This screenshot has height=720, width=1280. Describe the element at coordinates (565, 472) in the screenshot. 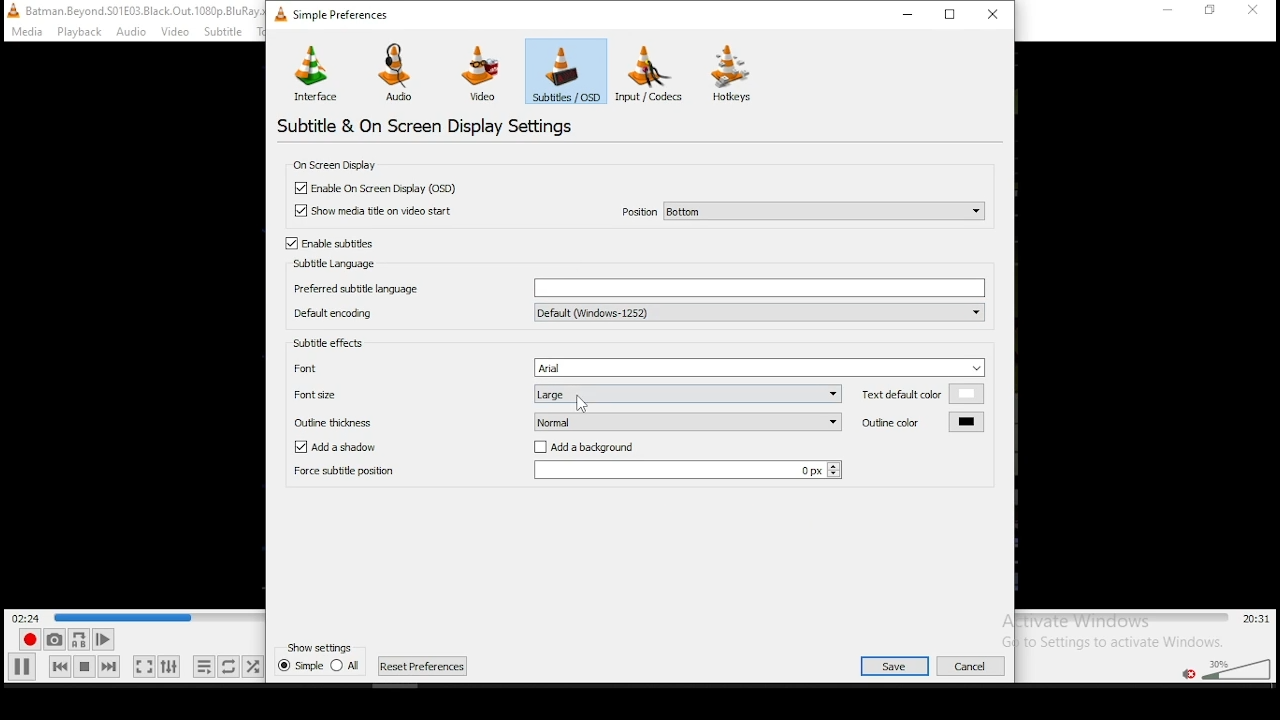

I see `force subtitle position 0 px` at that location.